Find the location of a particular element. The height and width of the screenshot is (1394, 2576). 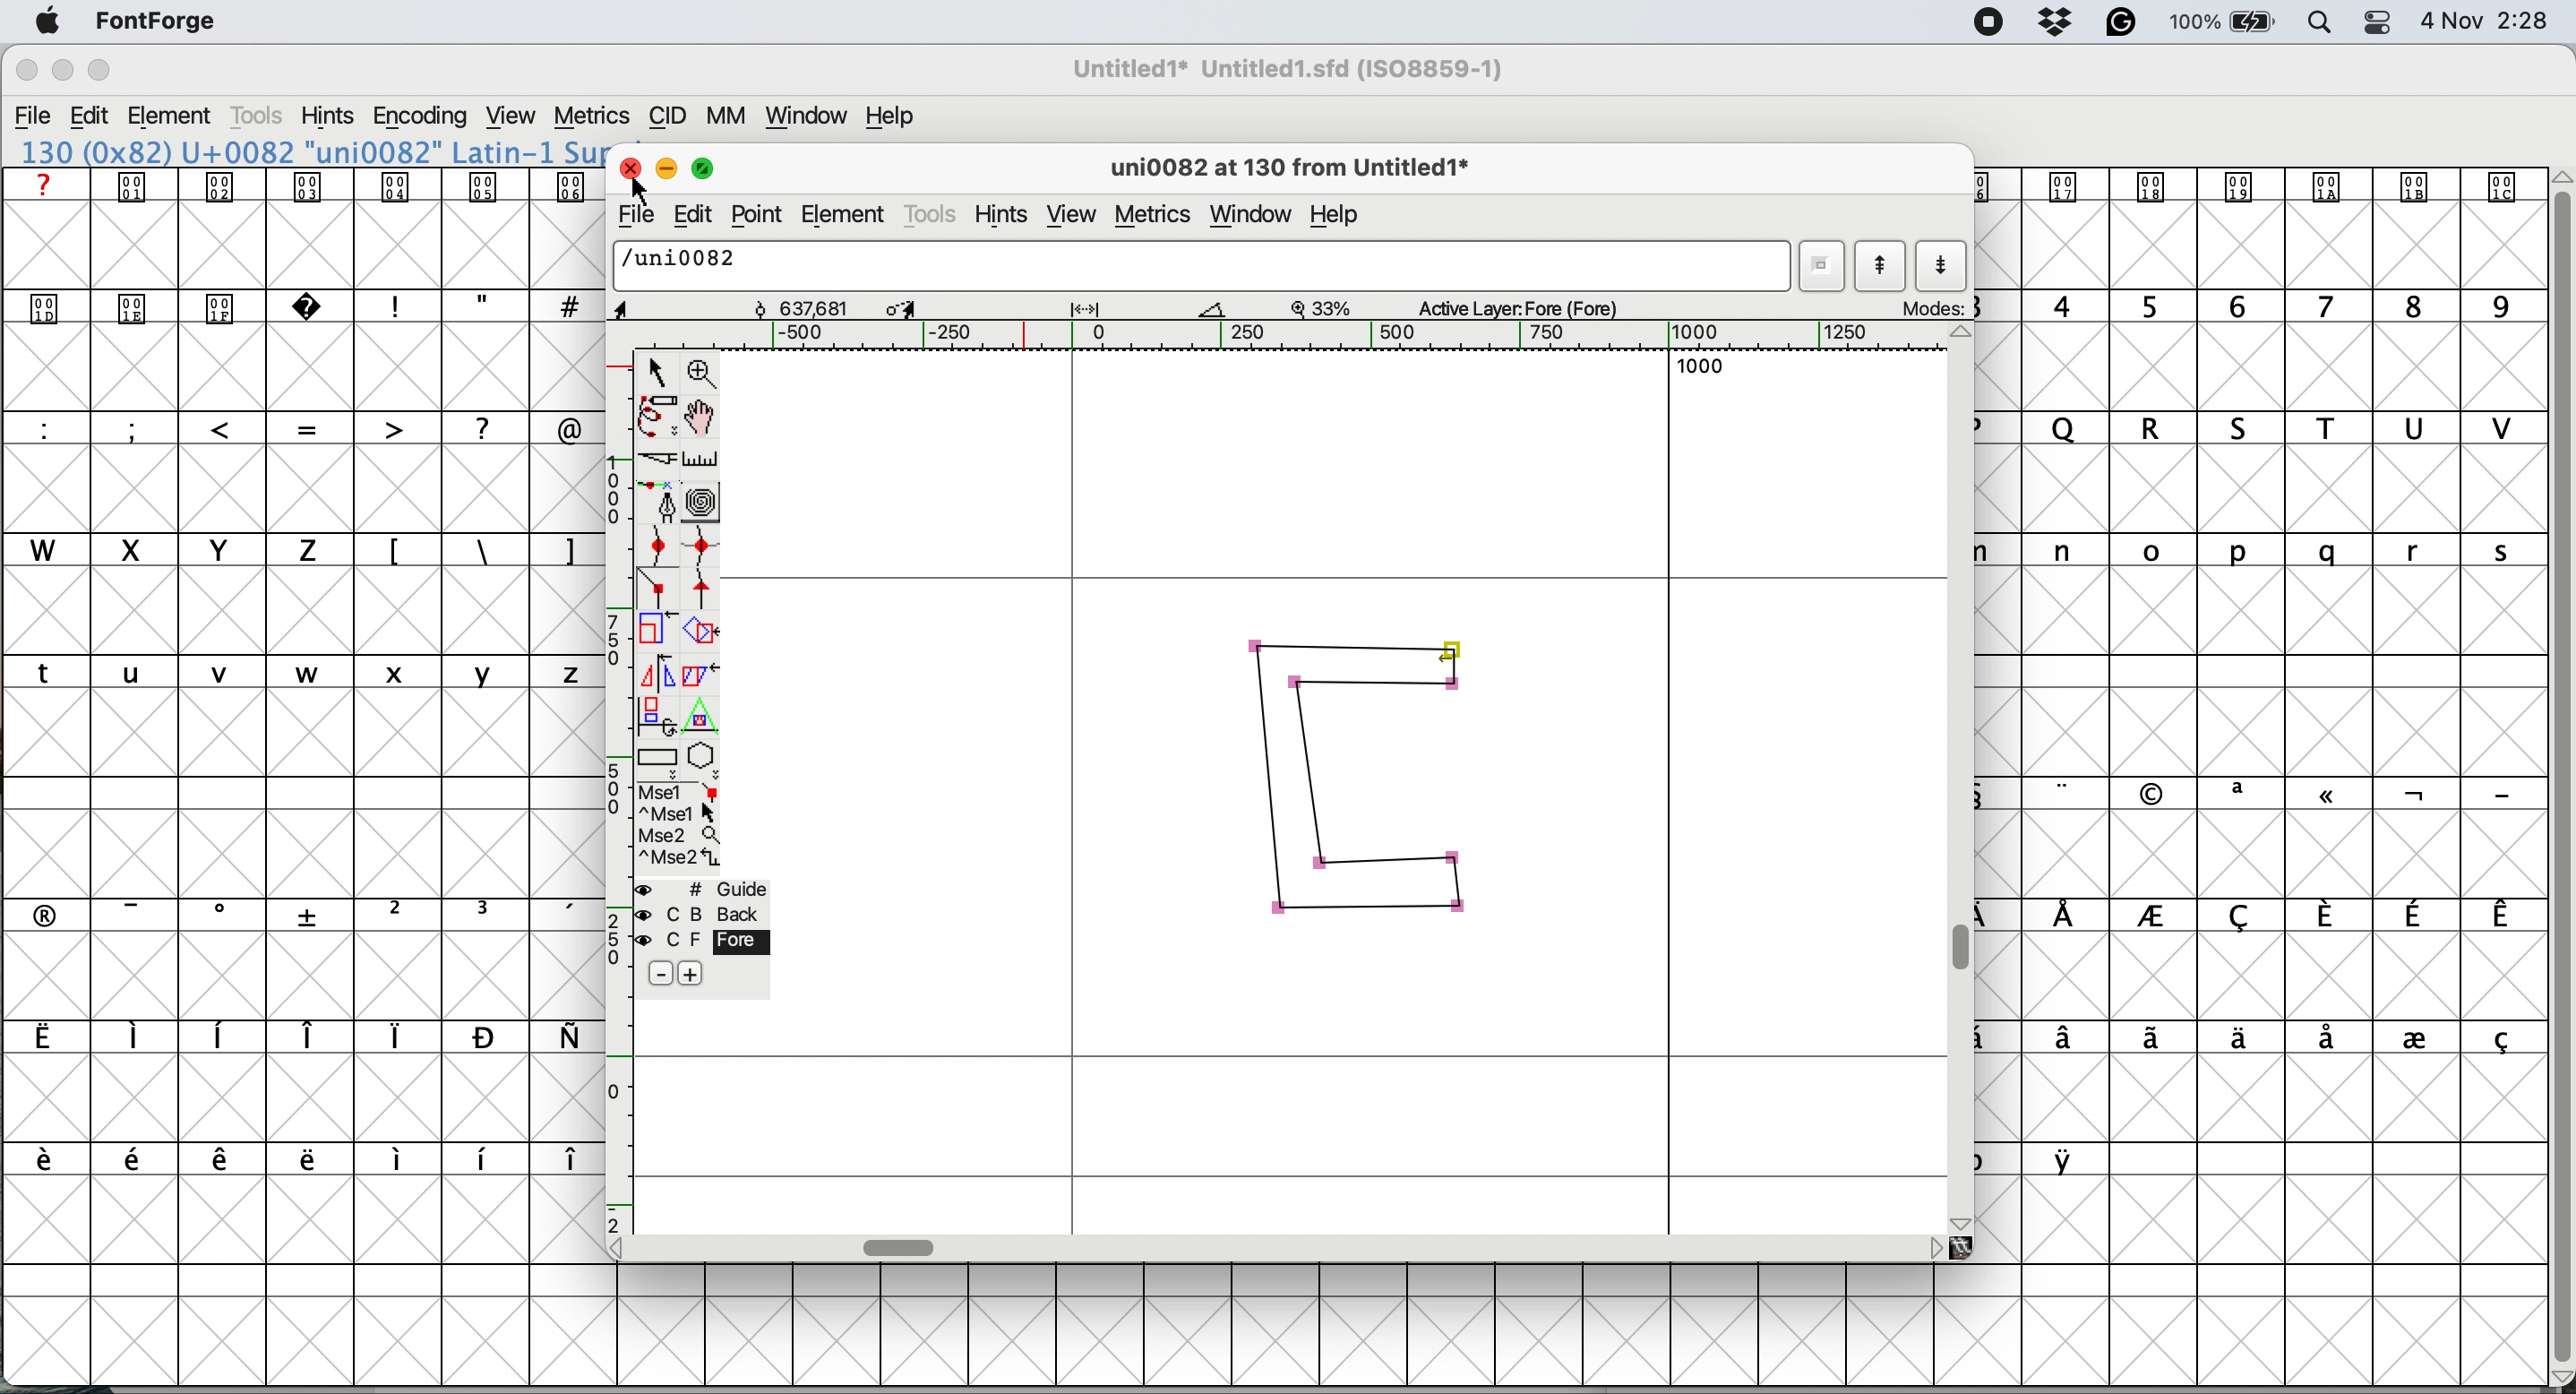

rotate the selection is located at coordinates (702, 634).